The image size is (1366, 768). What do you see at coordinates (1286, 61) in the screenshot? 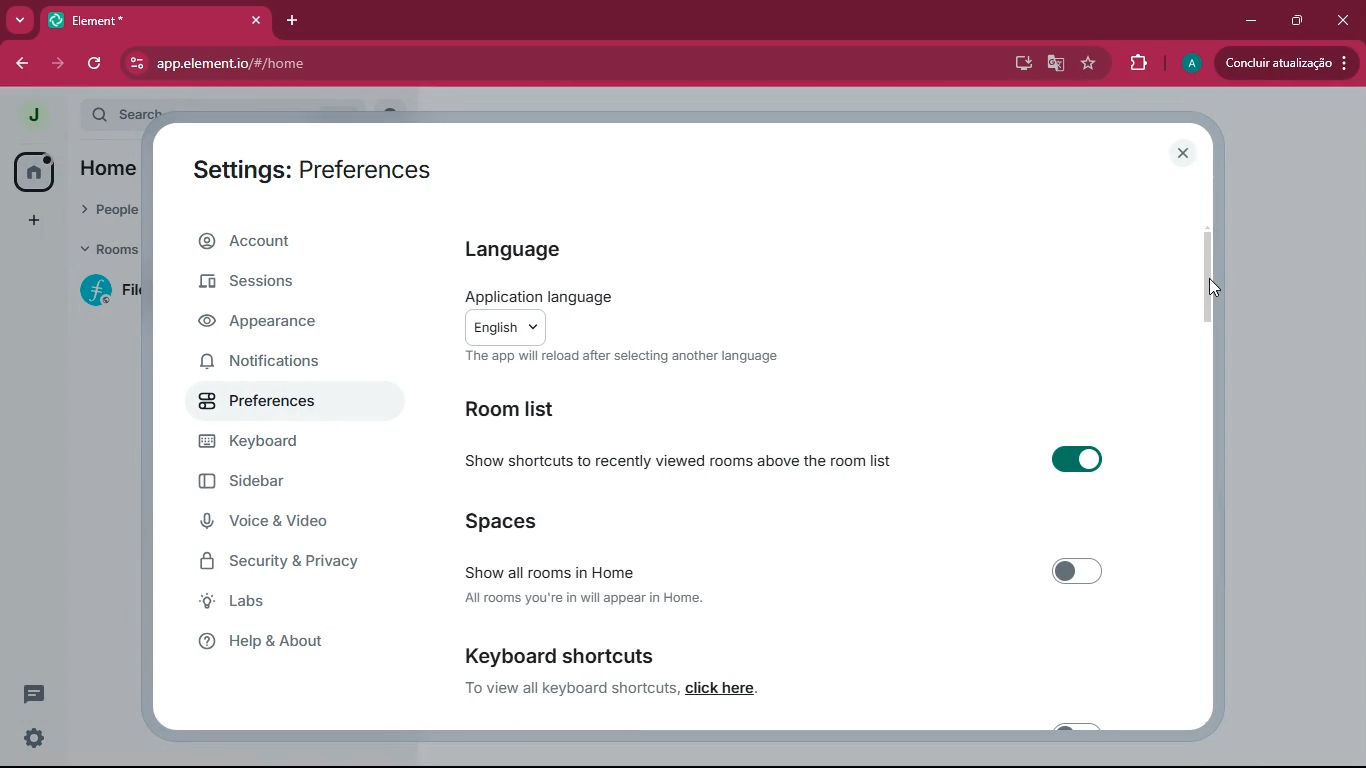
I see `update` at bounding box center [1286, 61].